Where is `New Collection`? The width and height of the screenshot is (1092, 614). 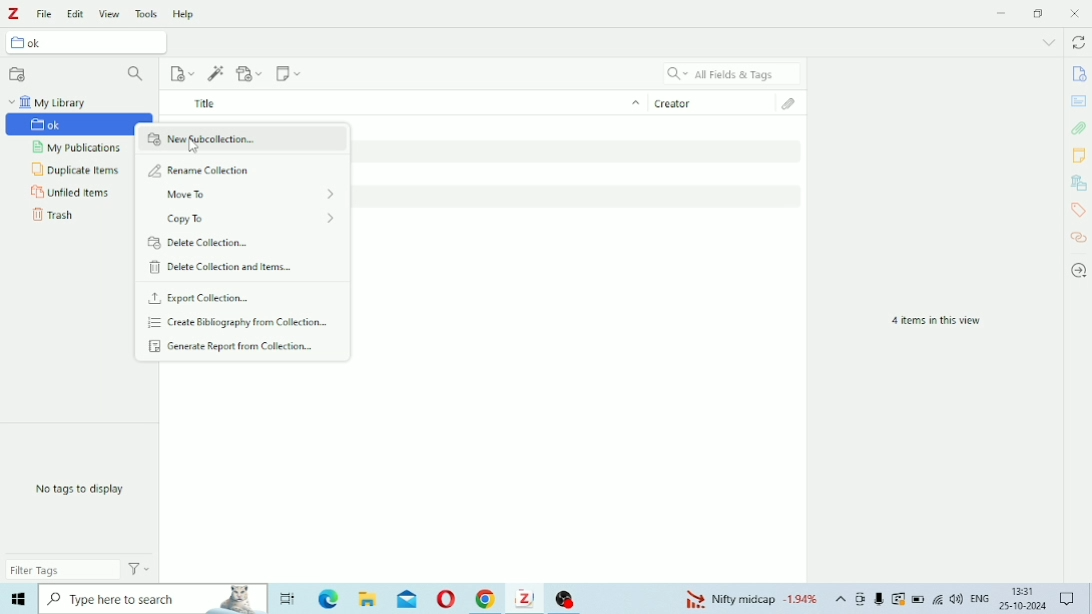
New Collection is located at coordinates (18, 74).